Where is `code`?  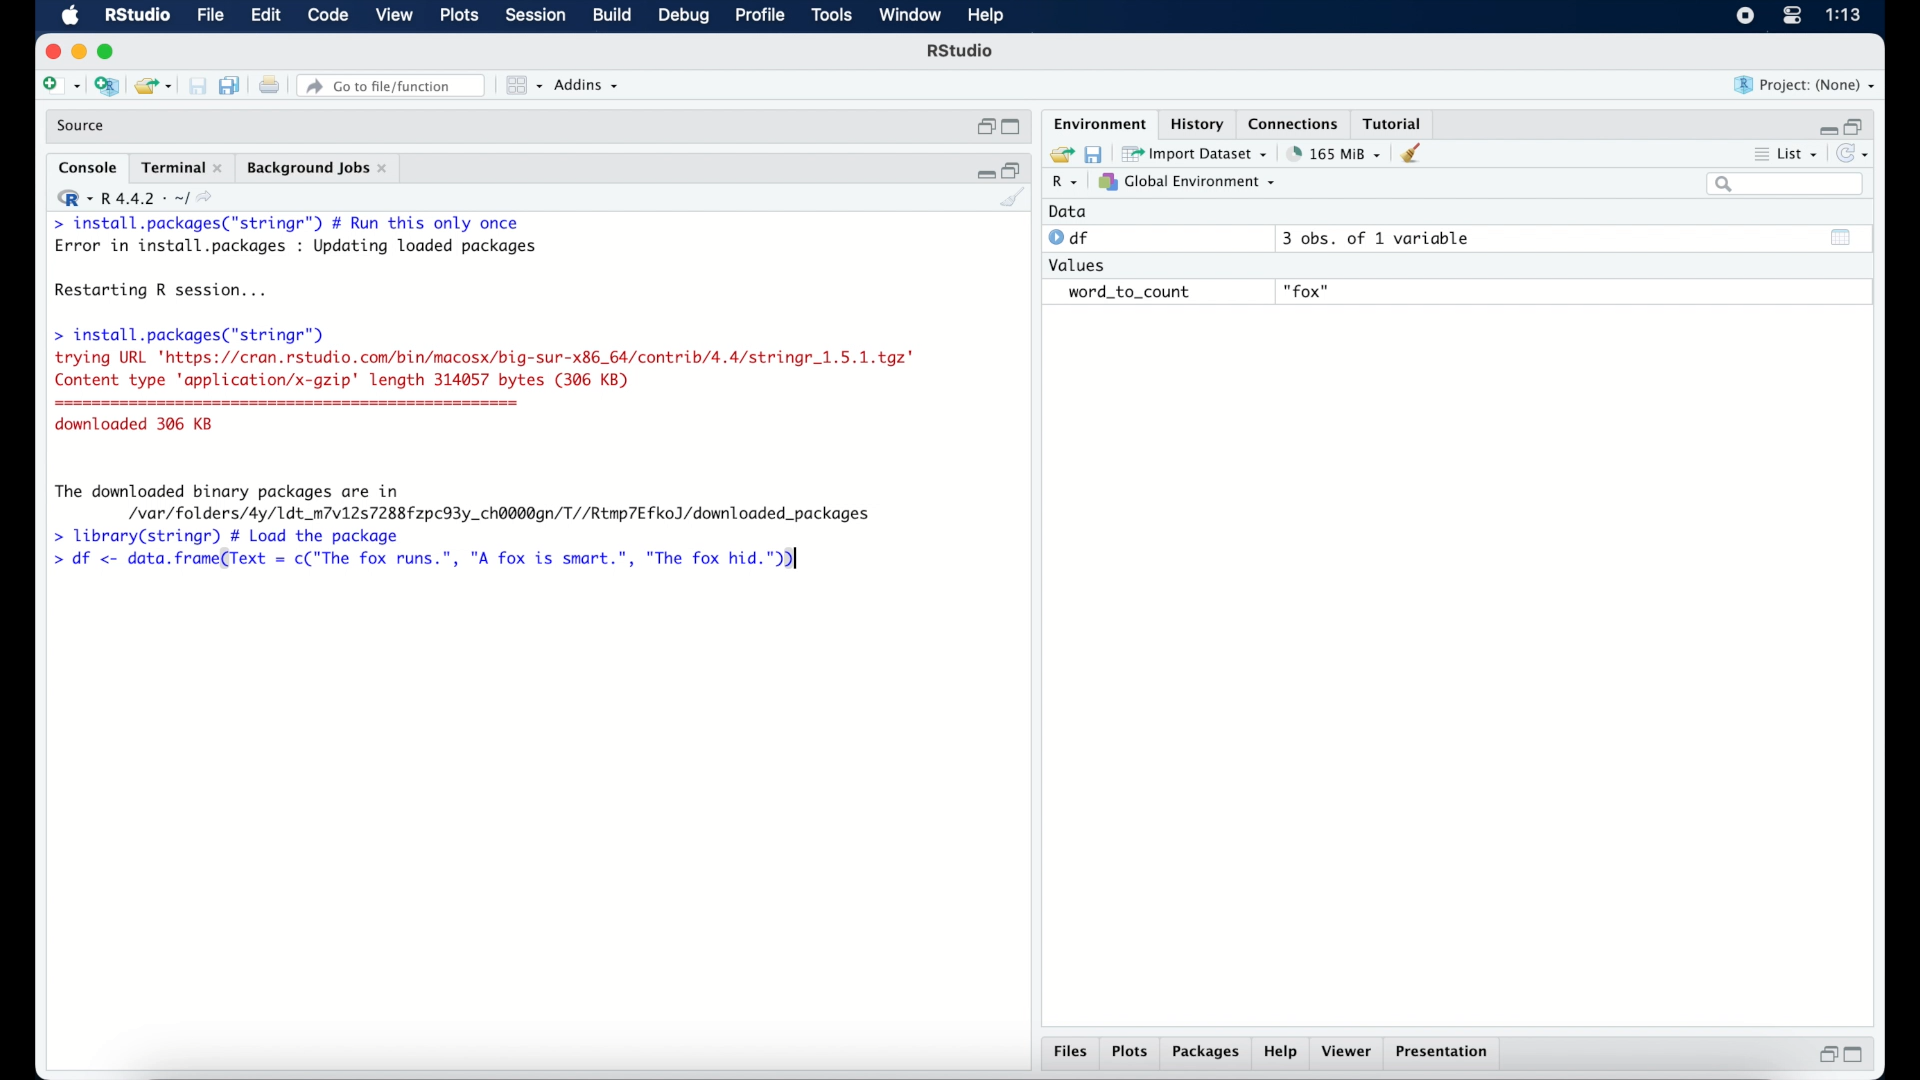
code is located at coordinates (328, 16).